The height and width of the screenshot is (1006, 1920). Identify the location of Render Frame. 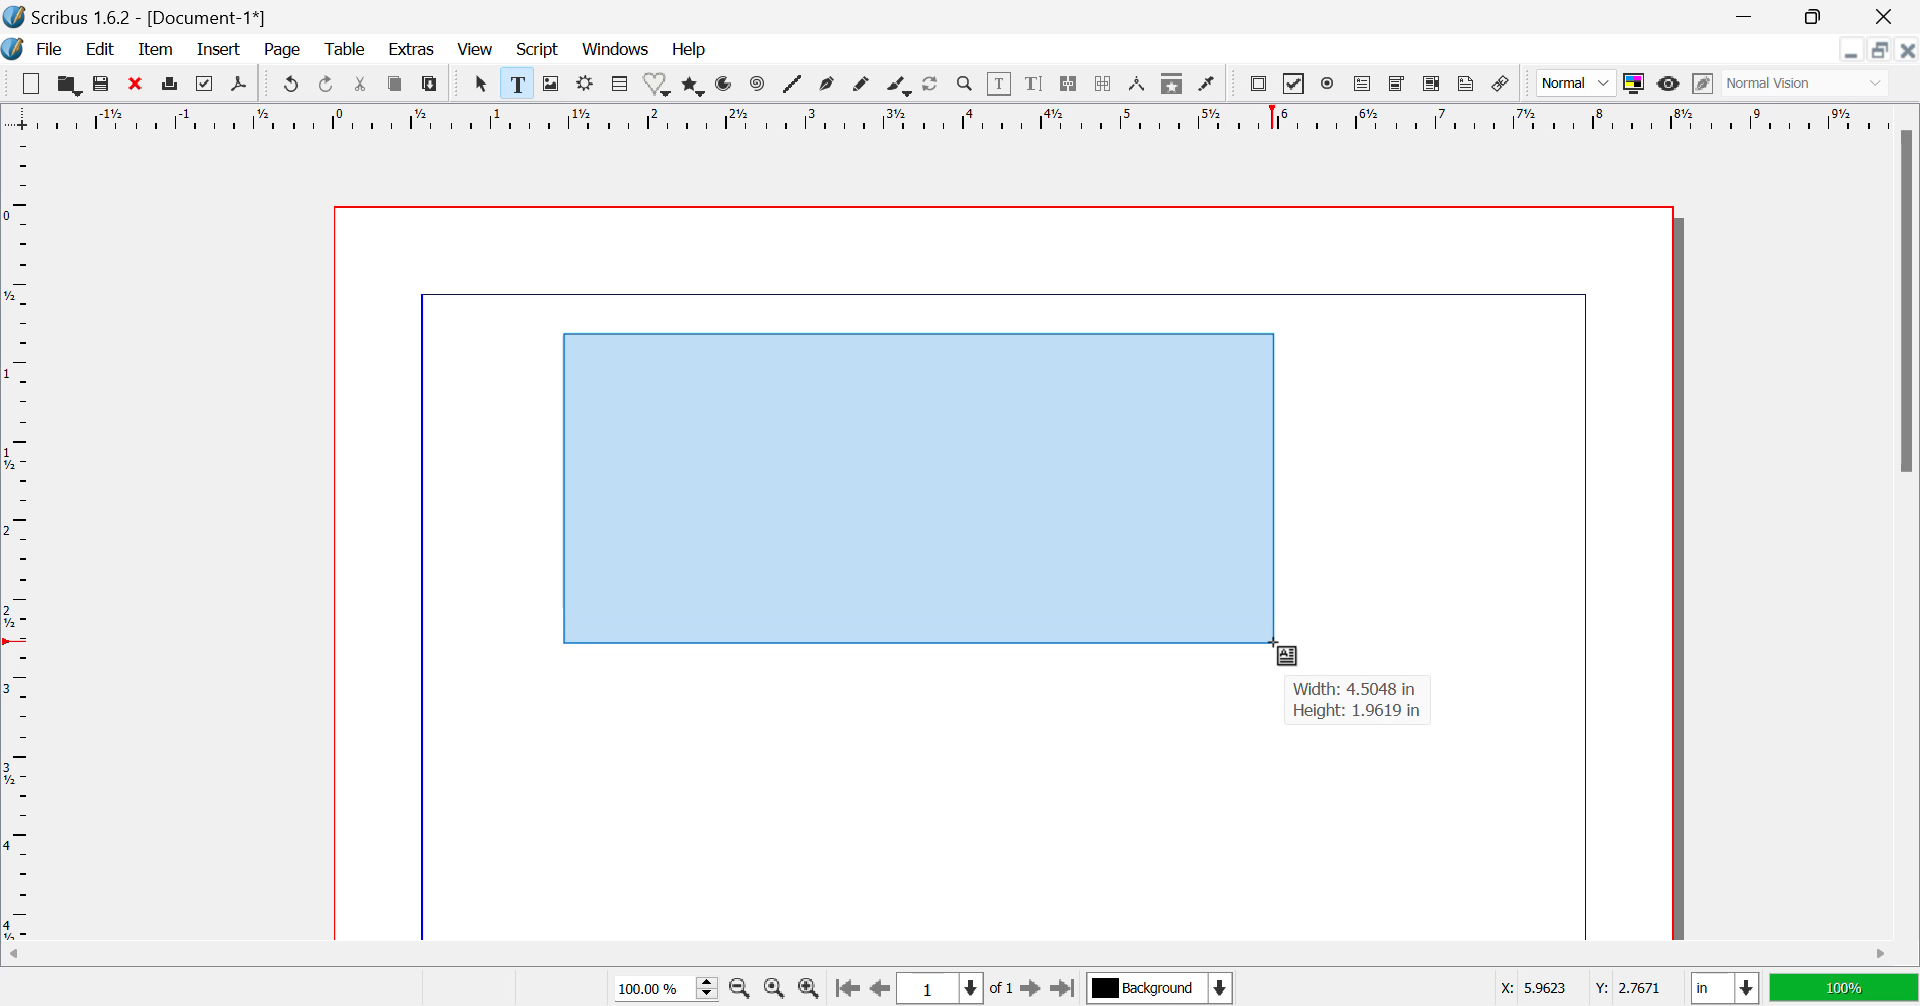
(588, 84).